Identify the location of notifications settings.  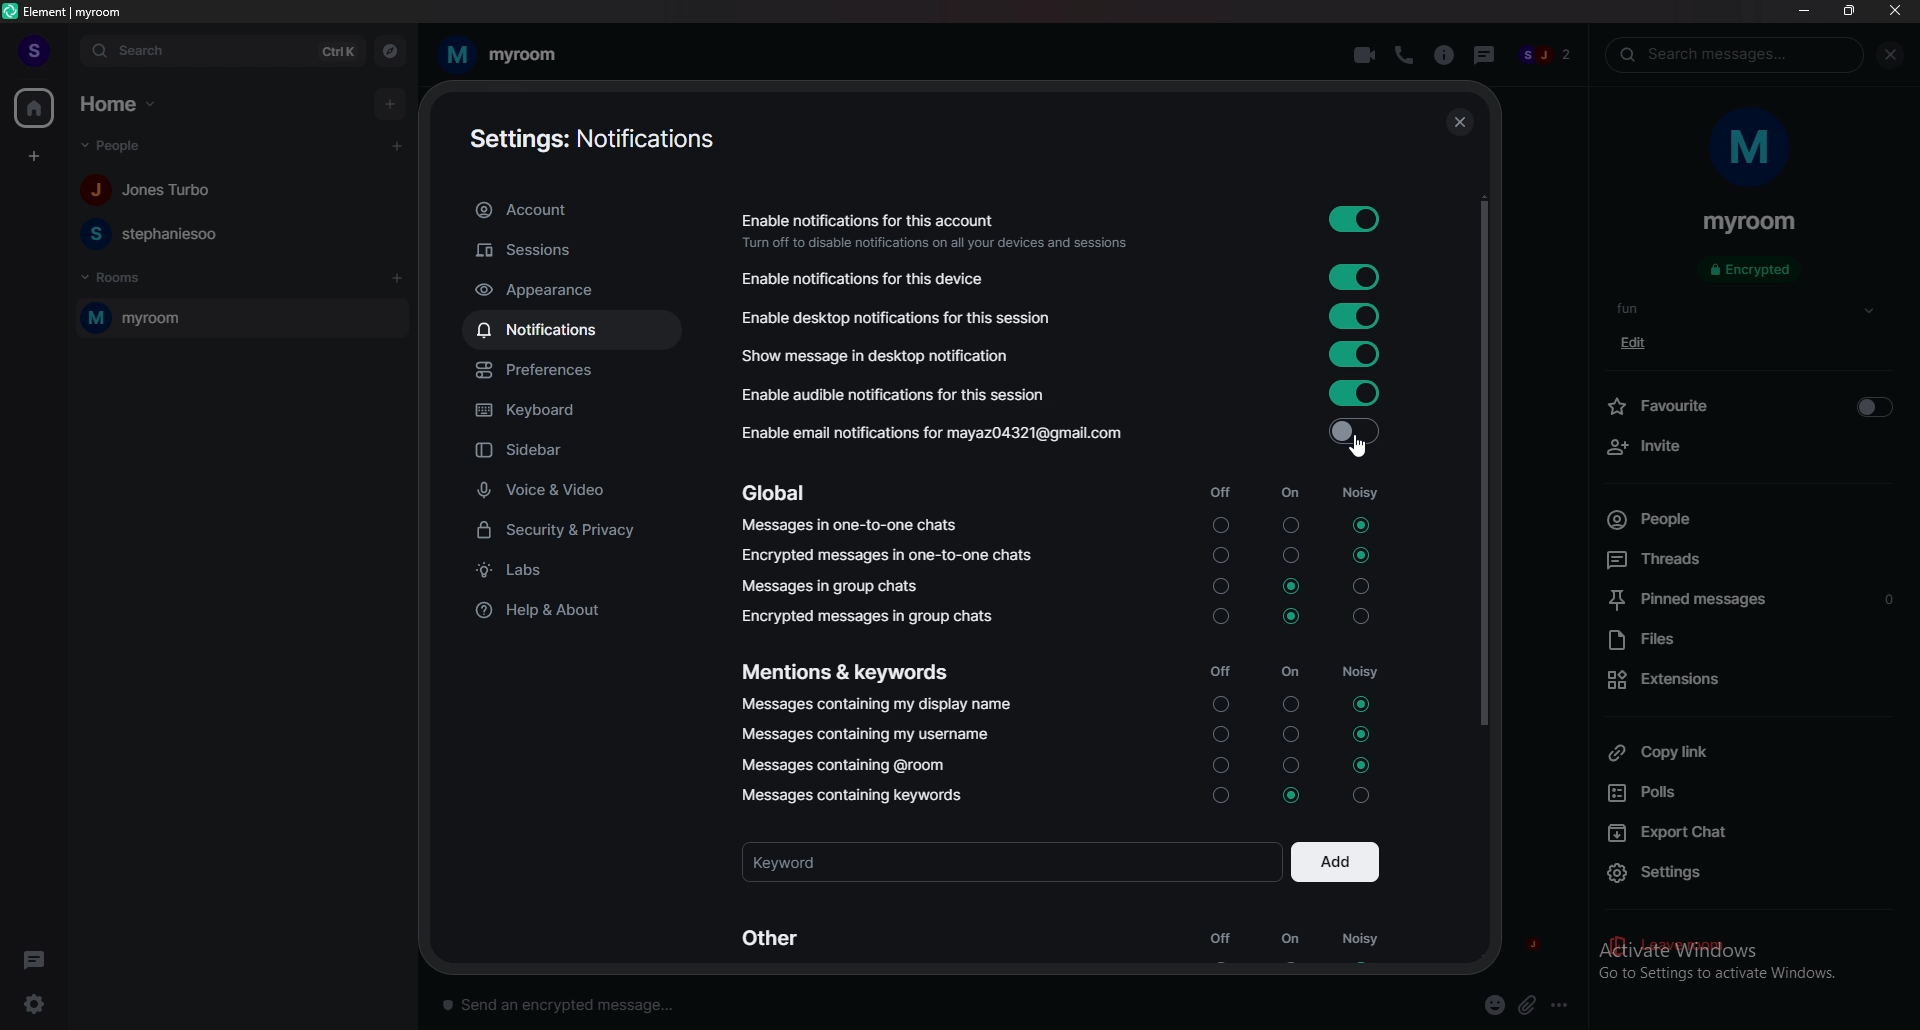
(596, 137).